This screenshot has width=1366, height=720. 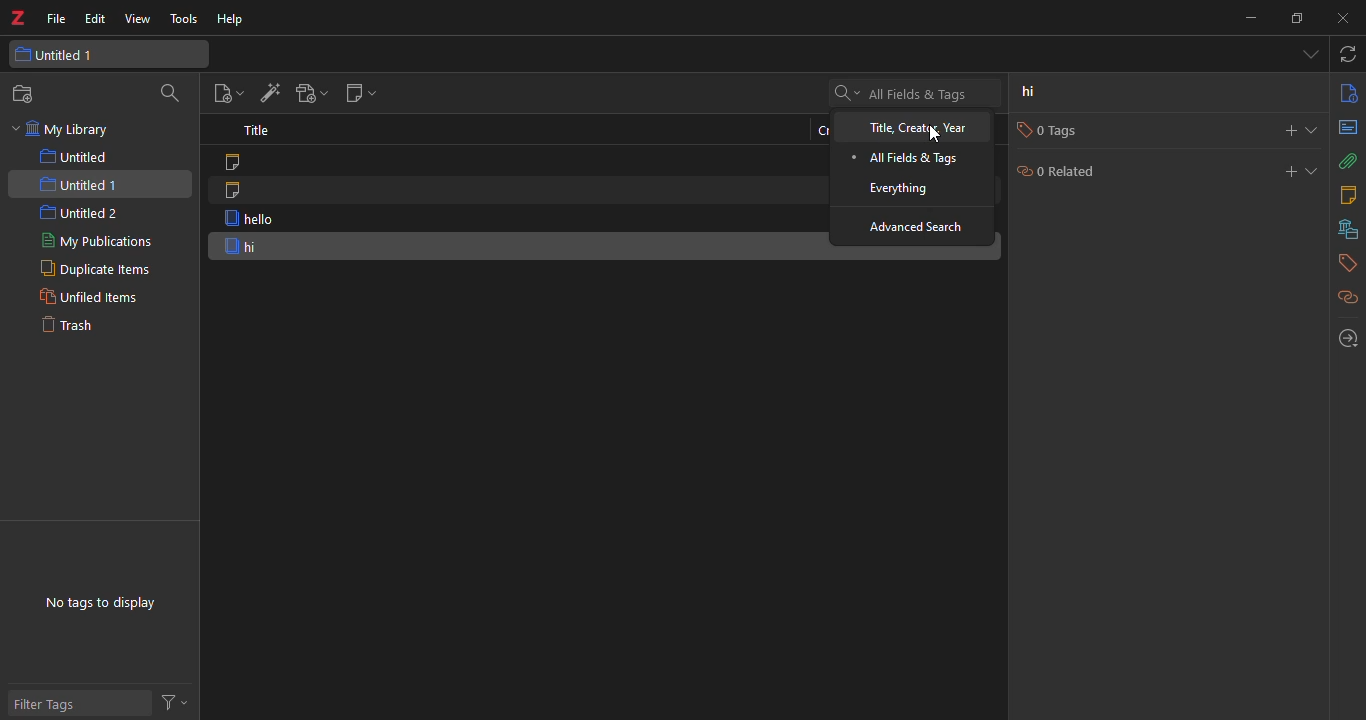 I want to click on expand, so click(x=1313, y=130).